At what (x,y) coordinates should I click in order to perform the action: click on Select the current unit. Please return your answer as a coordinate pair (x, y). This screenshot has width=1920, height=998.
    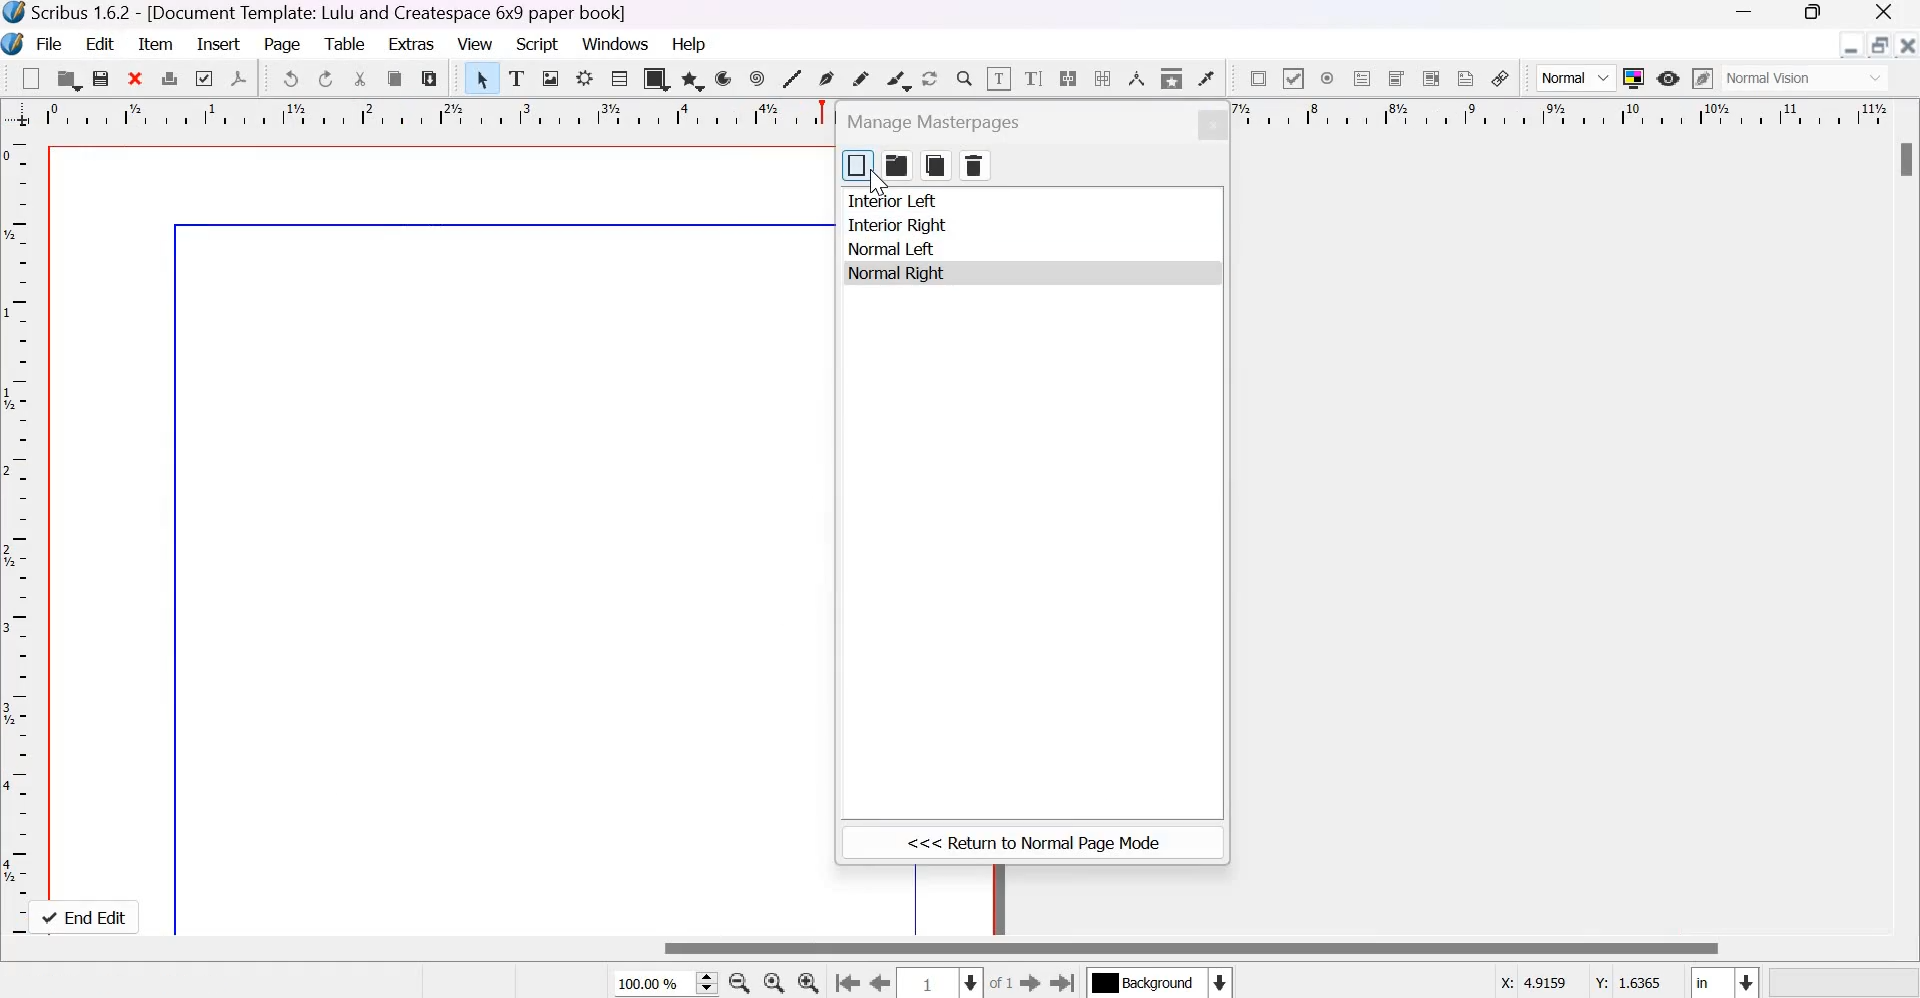
    Looking at the image, I should click on (1725, 982).